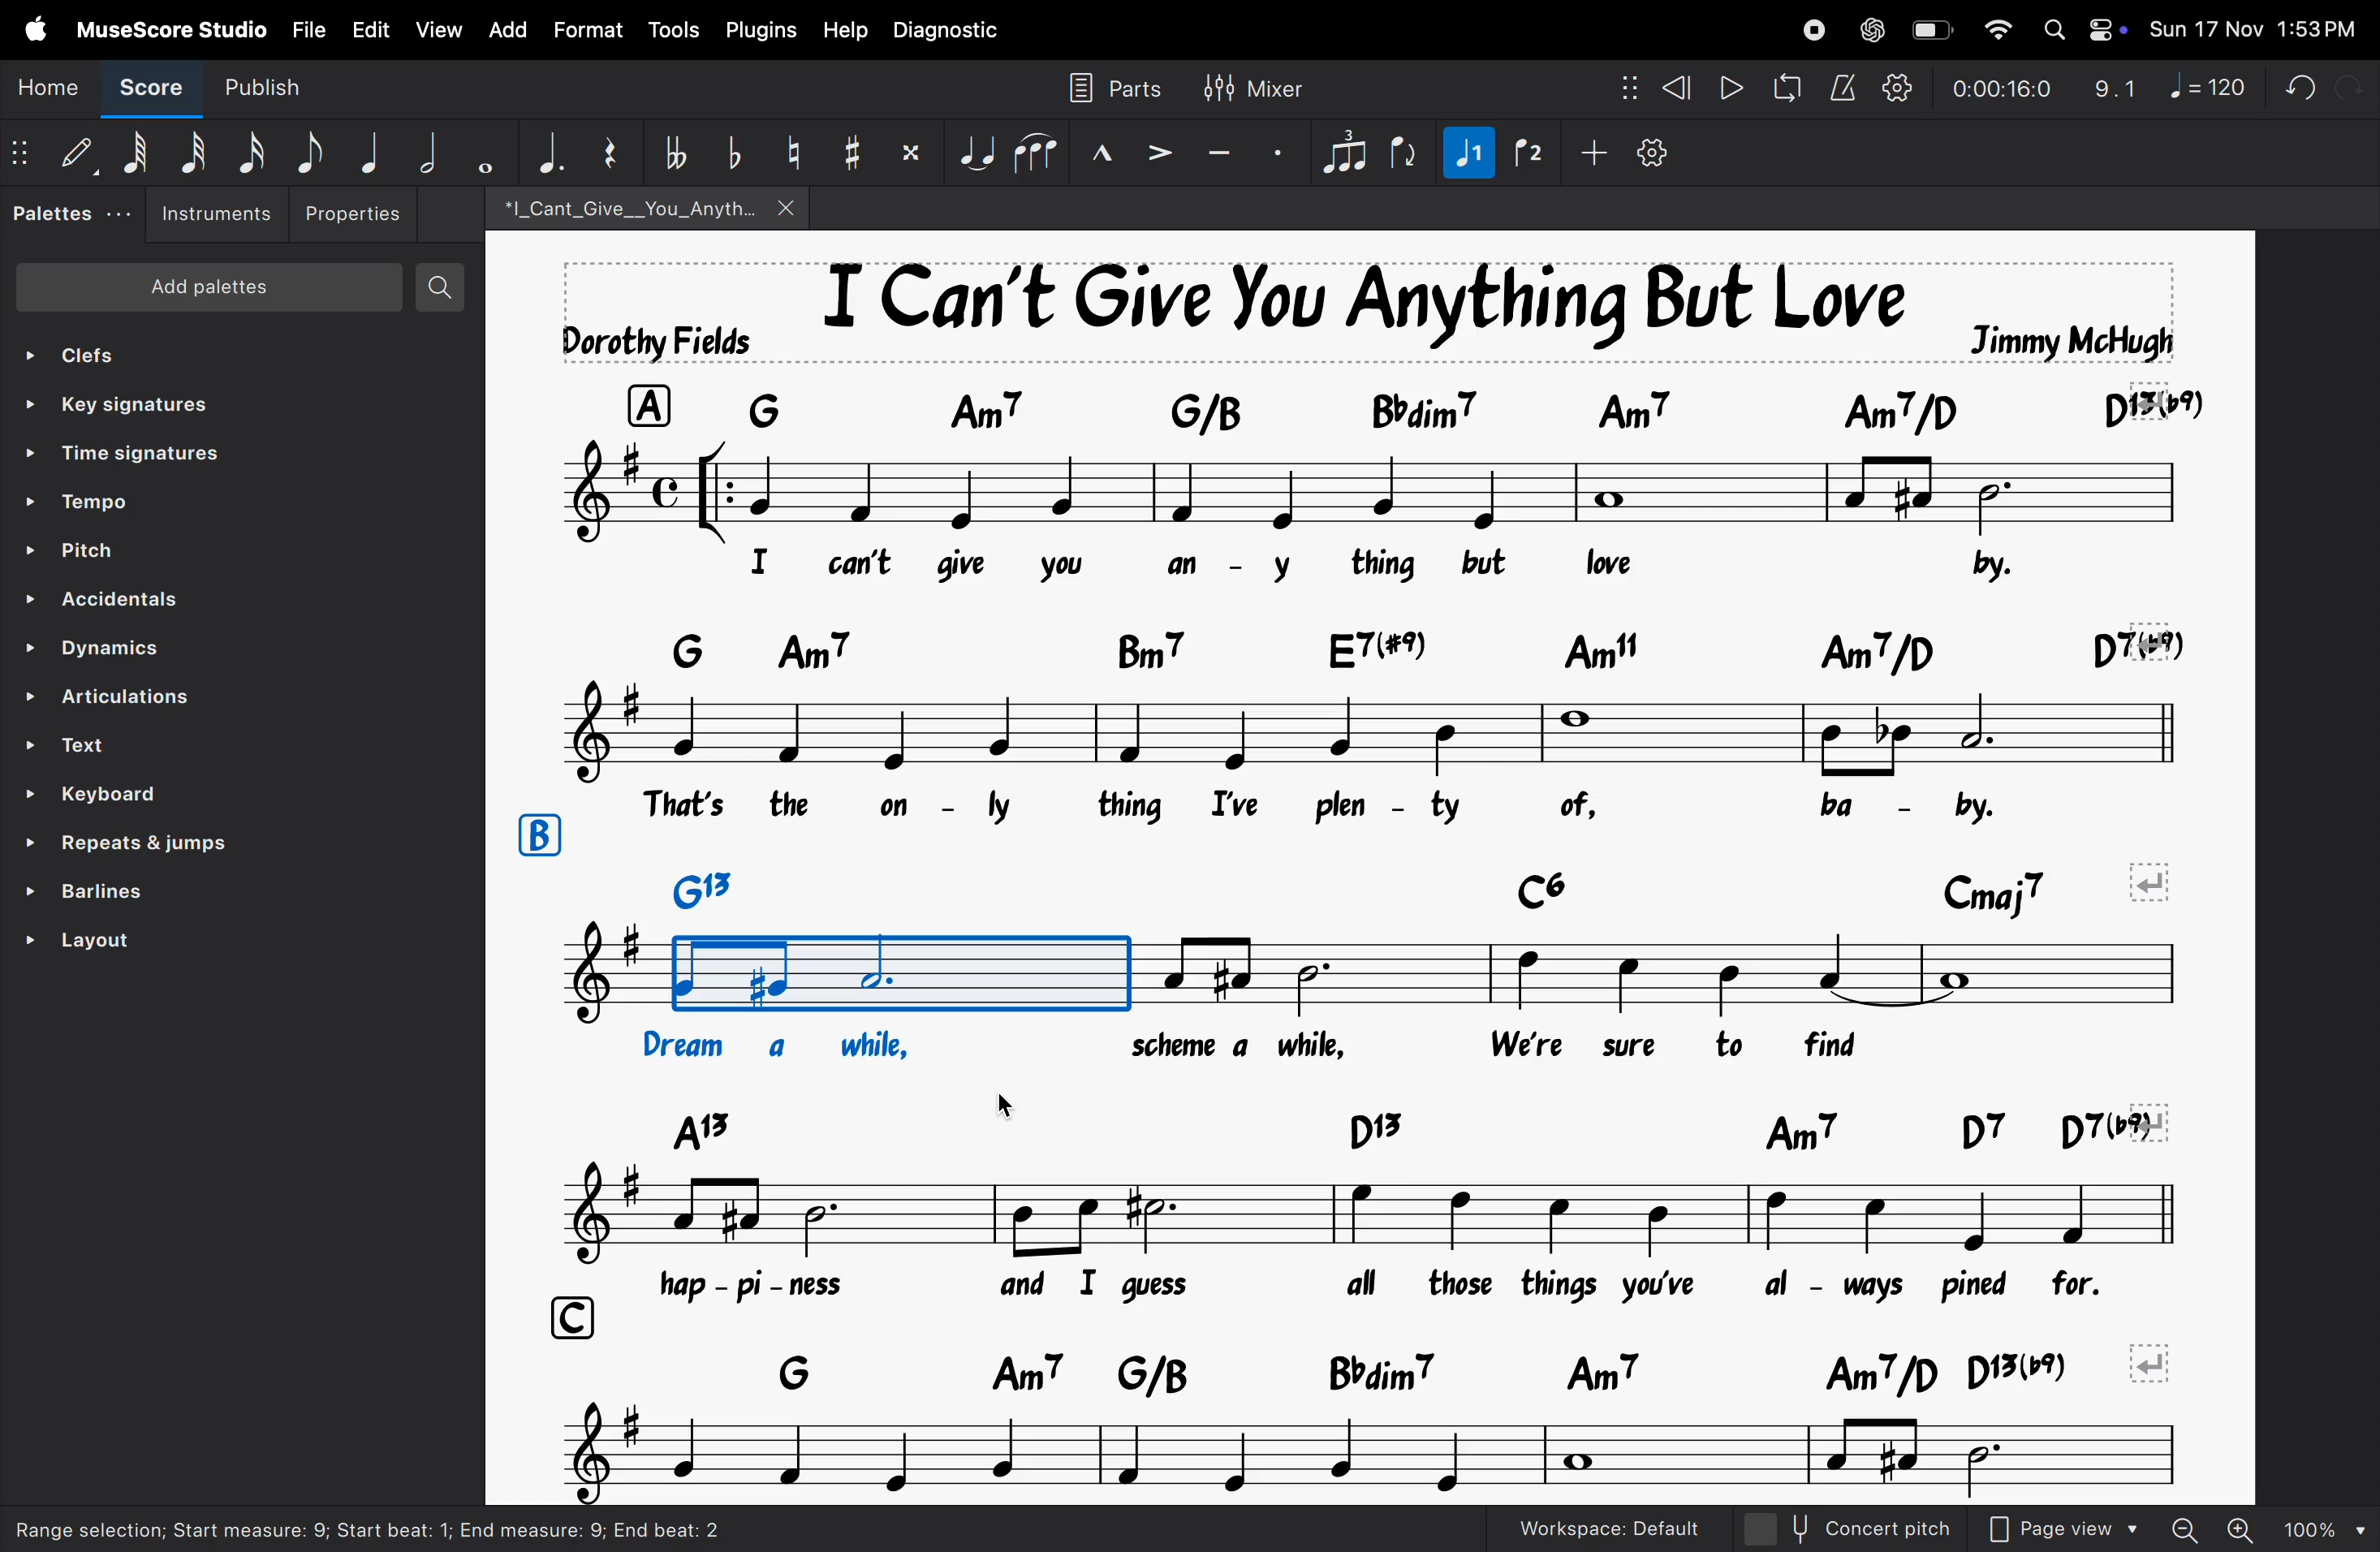  I want to click on eight note, so click(310, 150).